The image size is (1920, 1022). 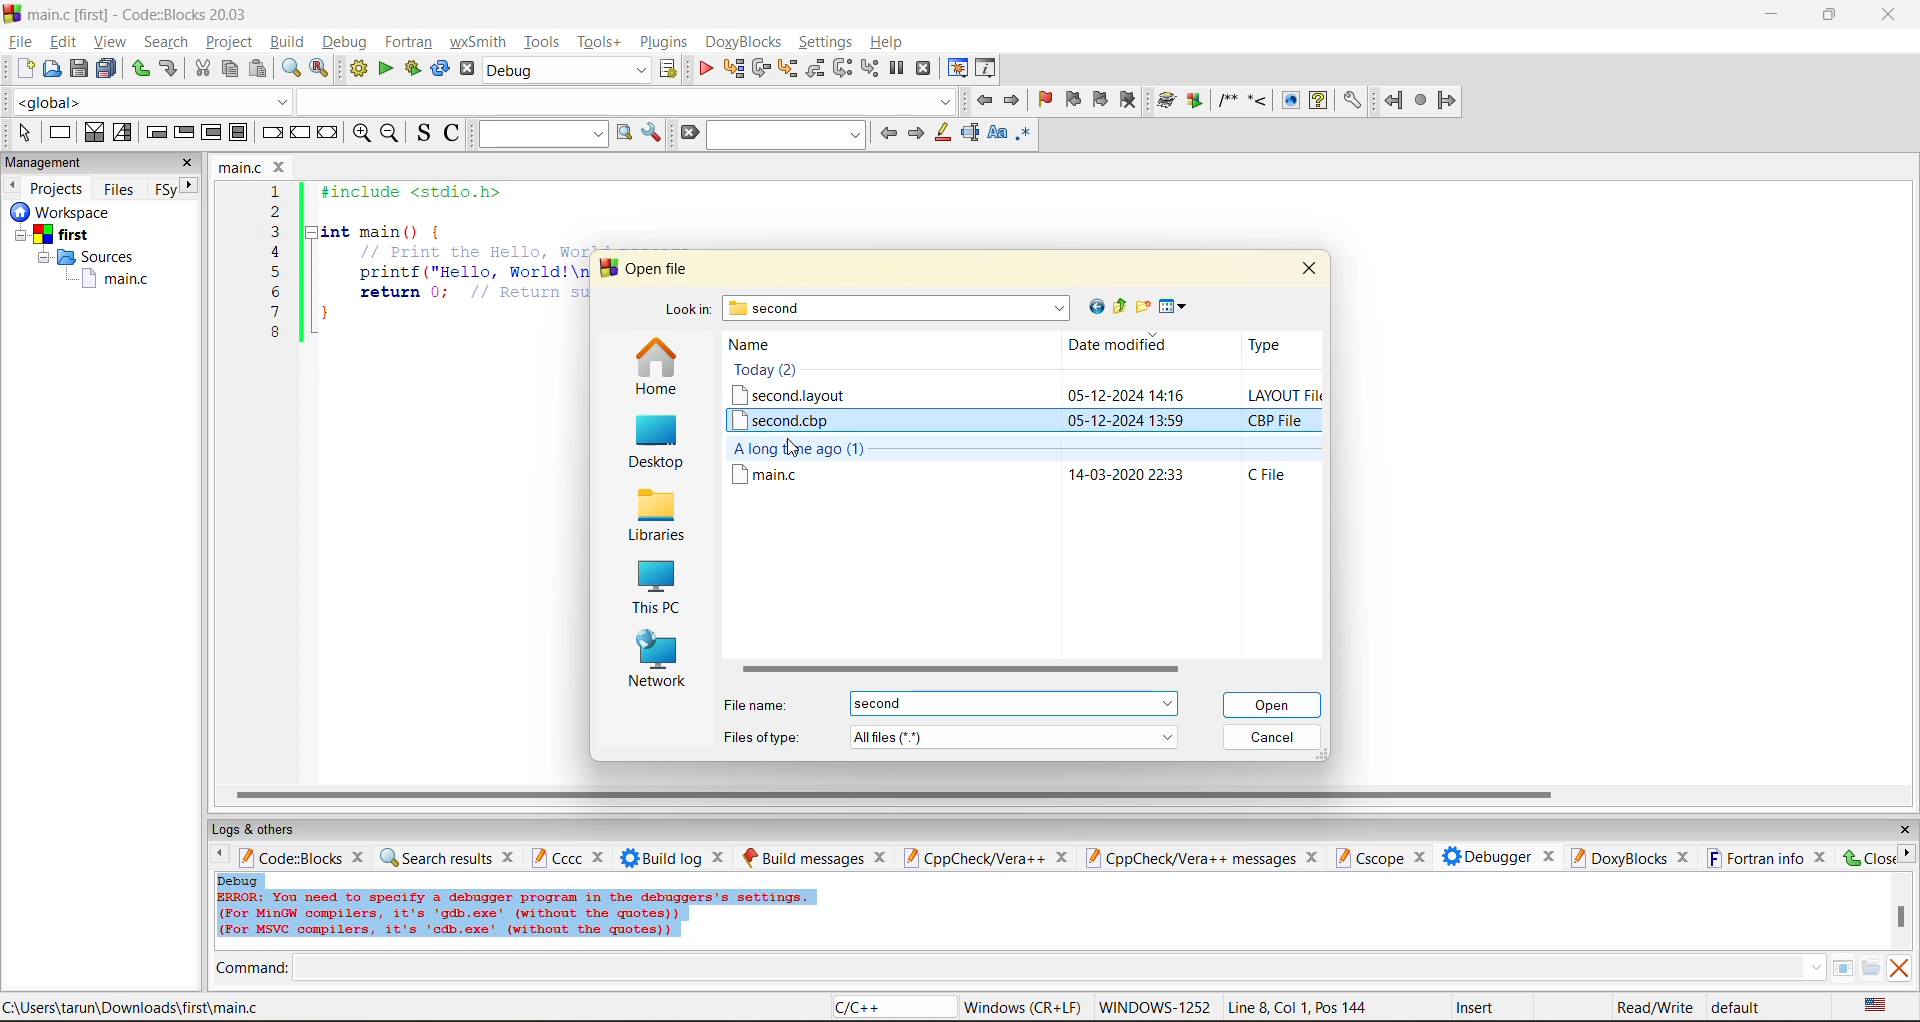 What do you see at coordinates (166, 41) in the screenshot?
I see `search` at bounding box center [166, 41].